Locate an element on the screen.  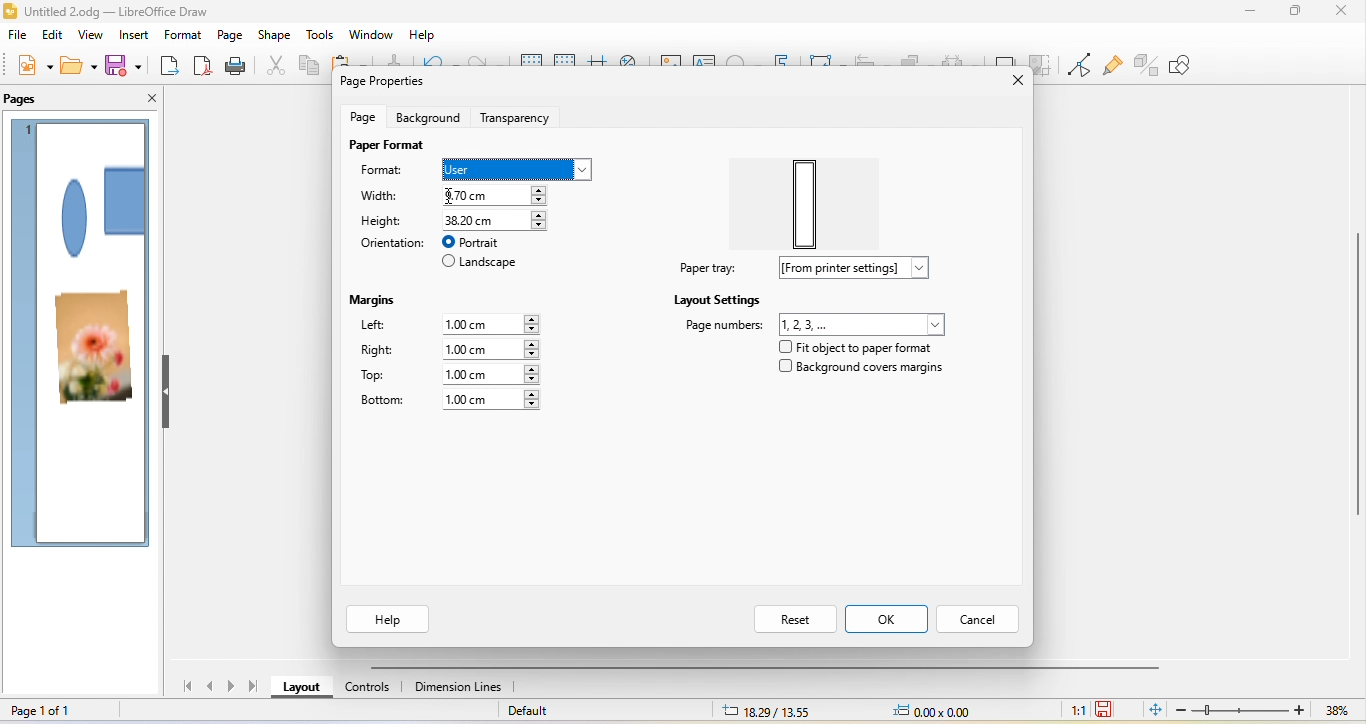
toggle extrusion is located at coordinates (1146, 64).